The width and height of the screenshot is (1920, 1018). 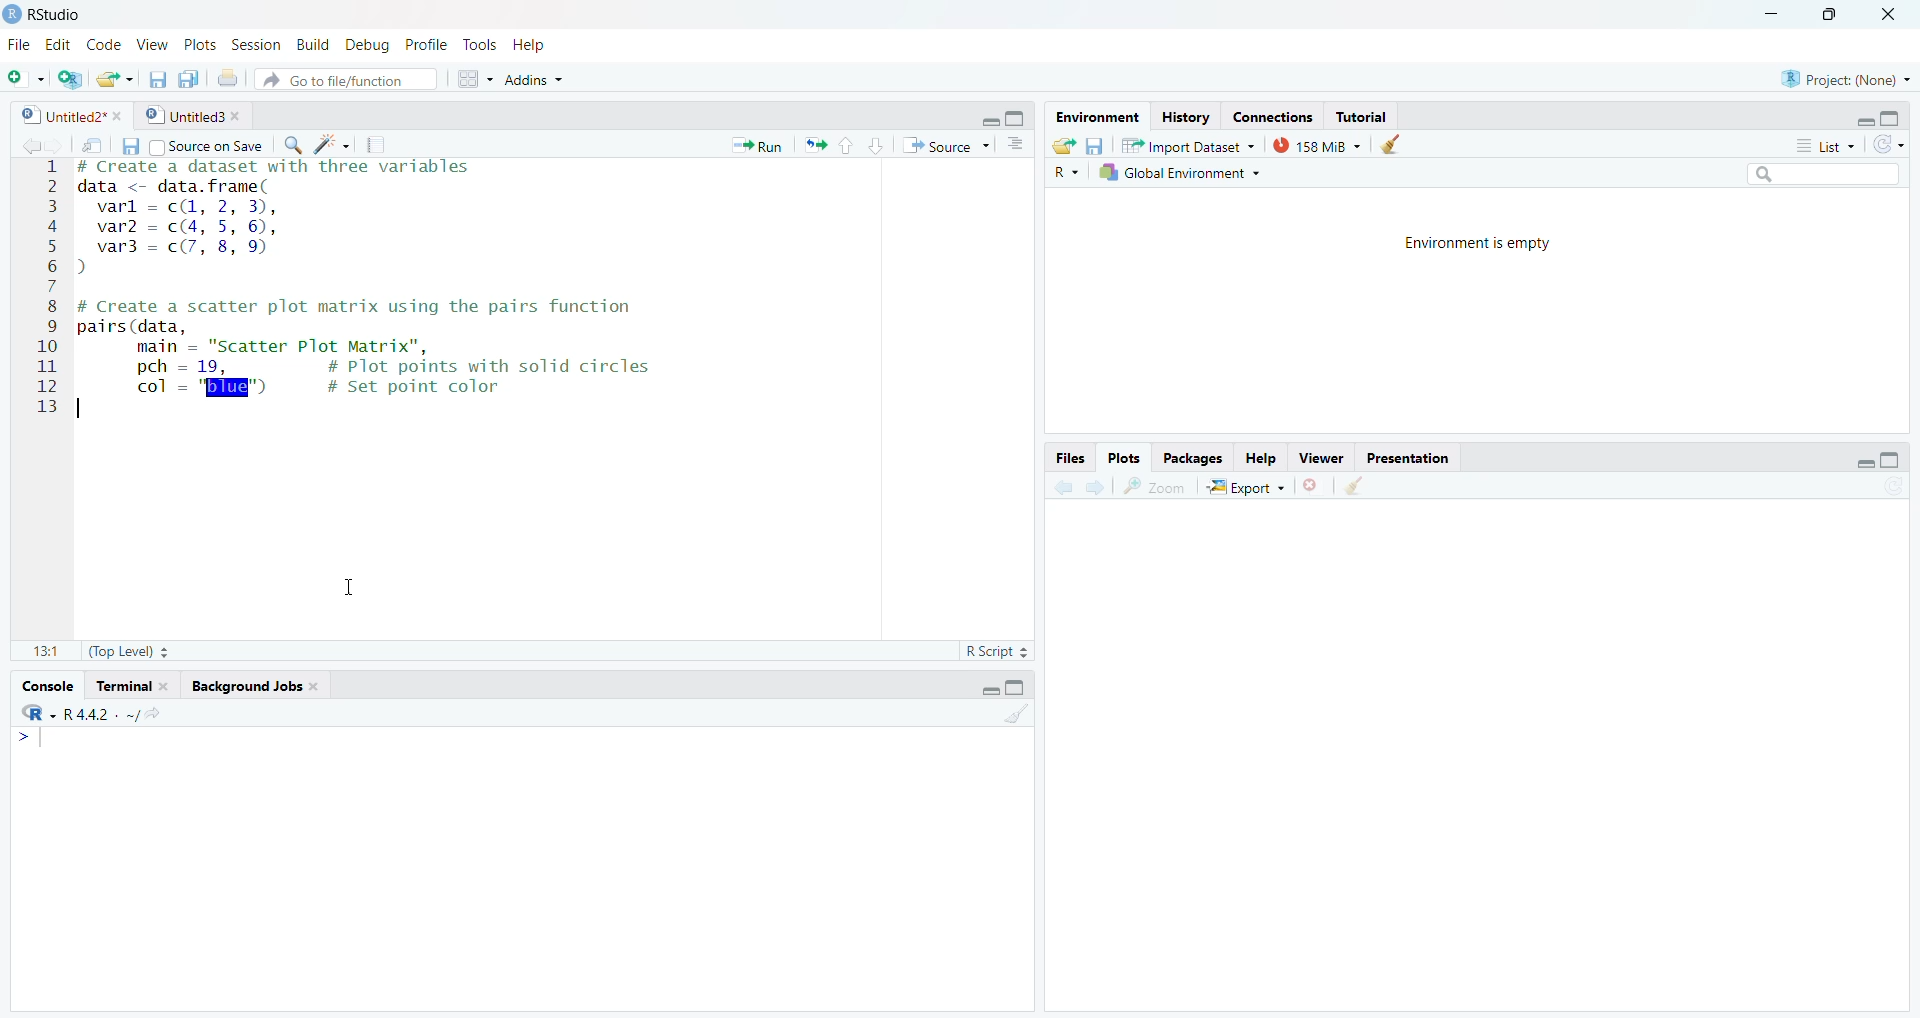 I want to click on Edit, so click(x=58, y=44).